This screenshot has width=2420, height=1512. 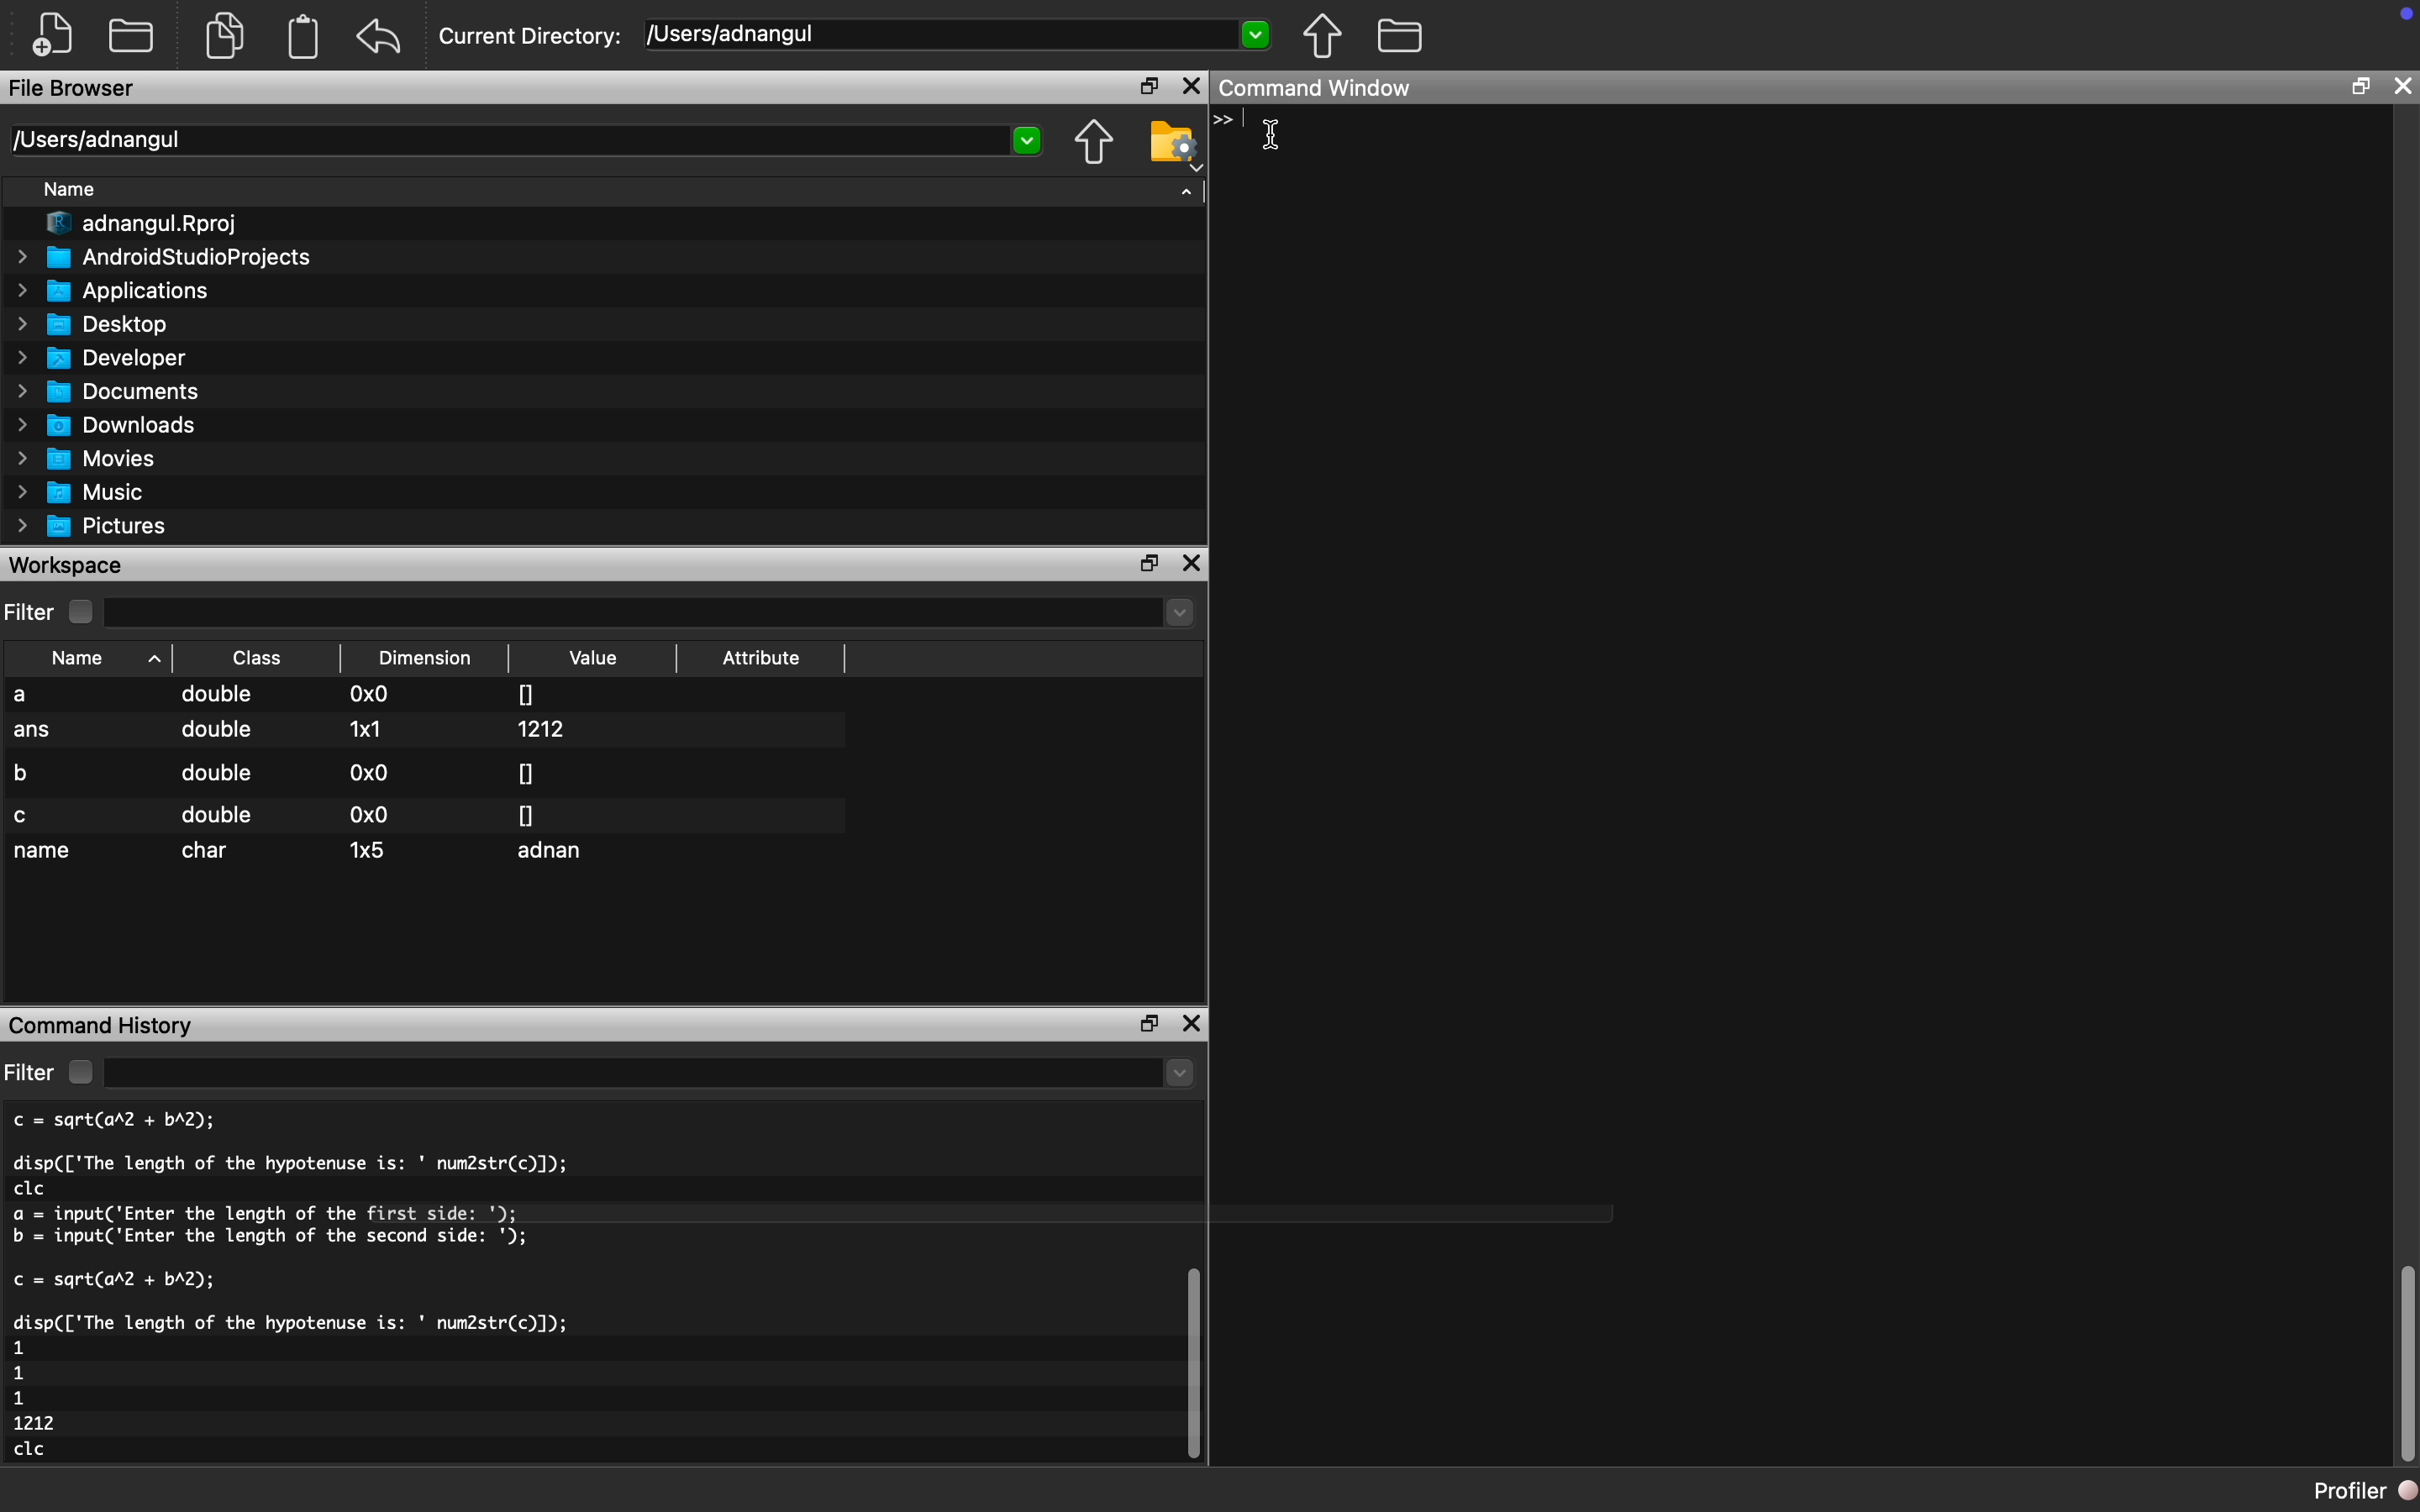 I want to click on documents, so click(x=223, y=33).